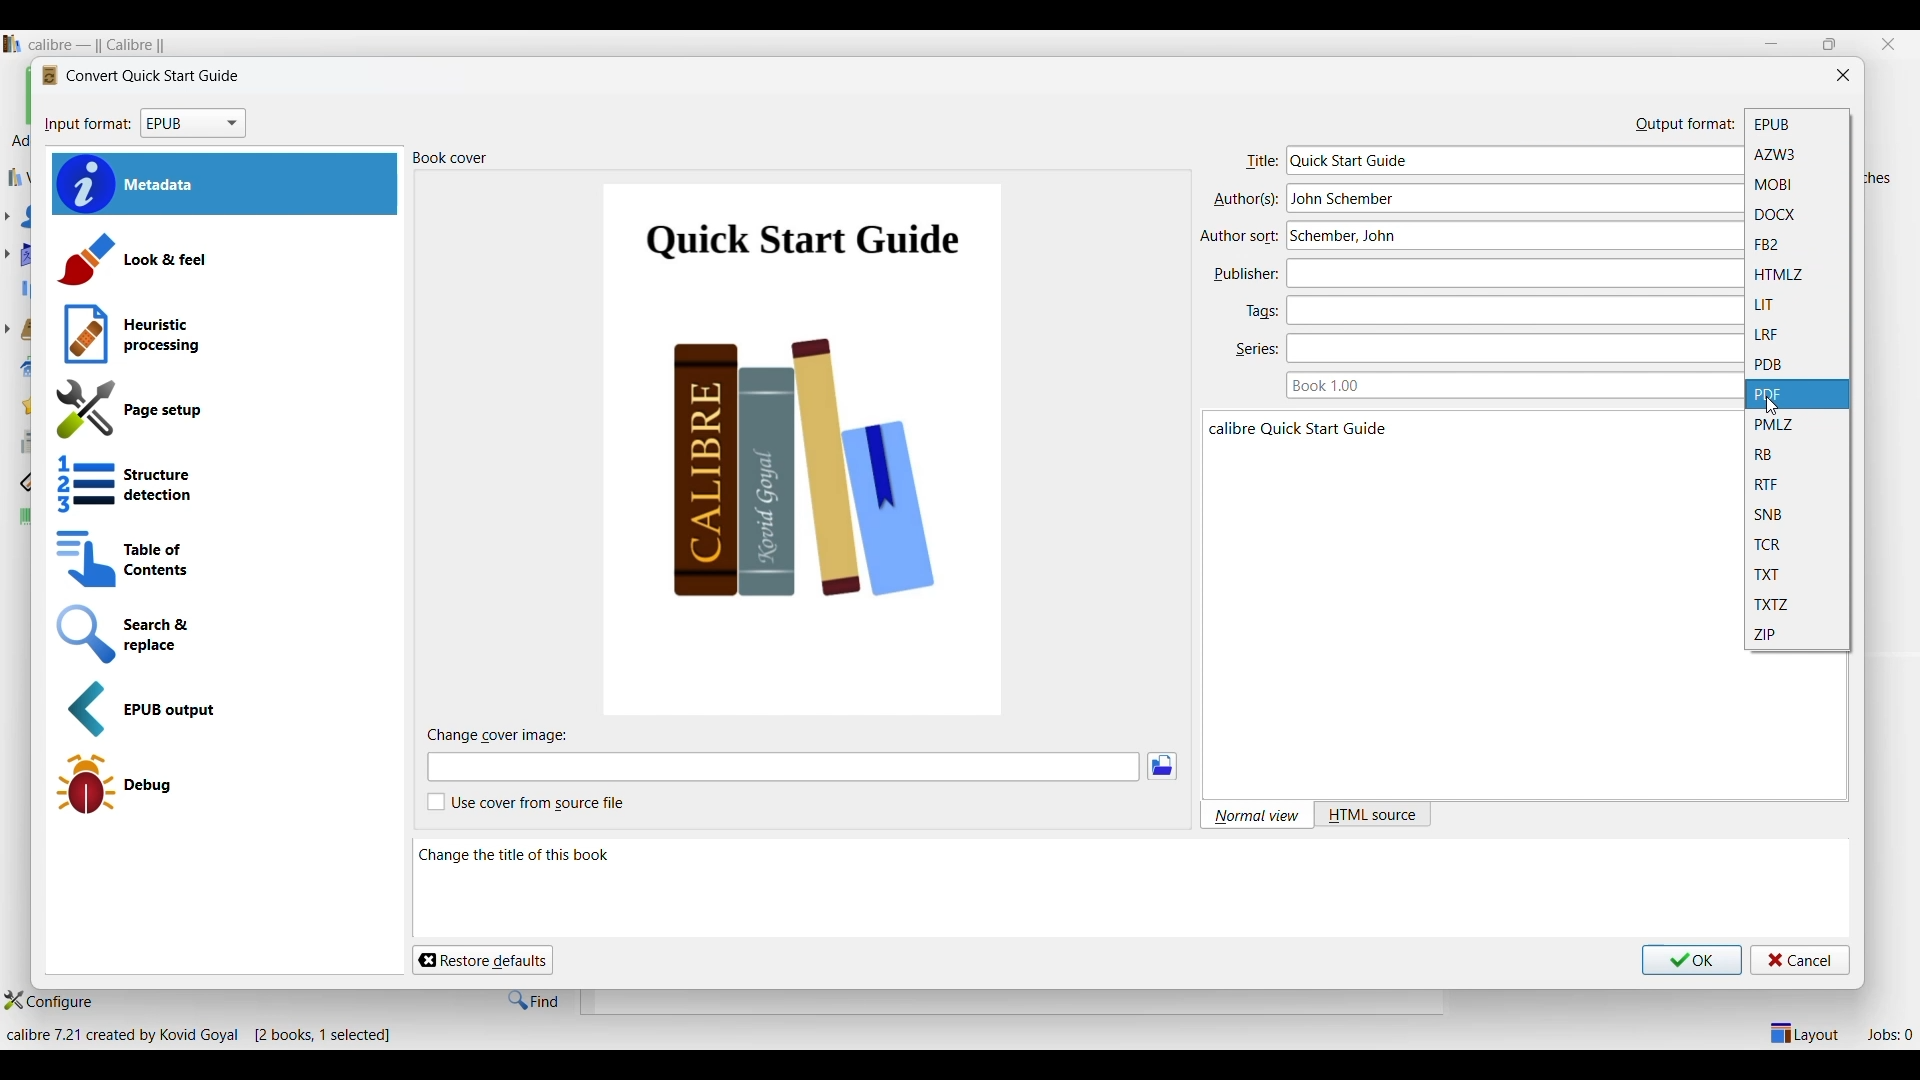 This screenshot has width=1920, height=1080. What do you see at coordinates (1844, 75) in the screenshot?
I see `Close window` at bounding box center [1844, 75].